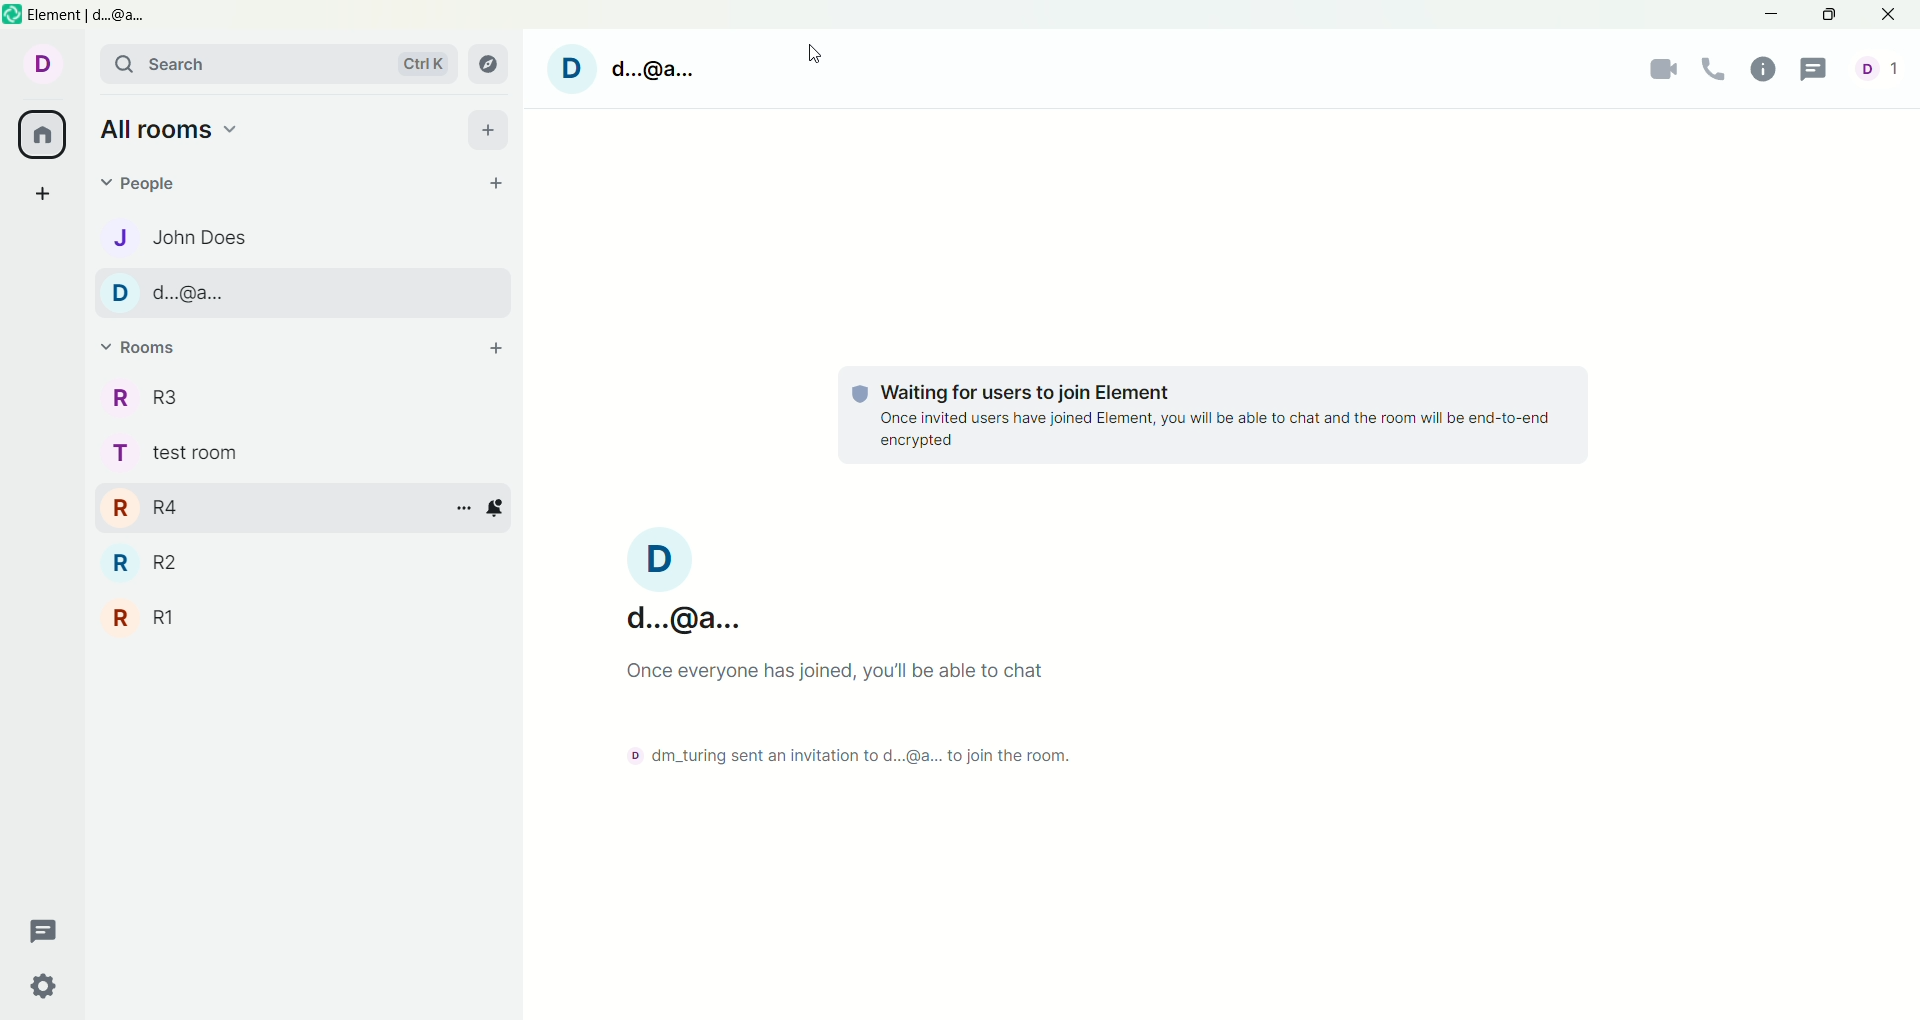 This screenshot has height=1020, width=1920. What do you see at coordinates (1713, 70) in the screenshot?
I see `voice call` at bounding box center [1713, 70].